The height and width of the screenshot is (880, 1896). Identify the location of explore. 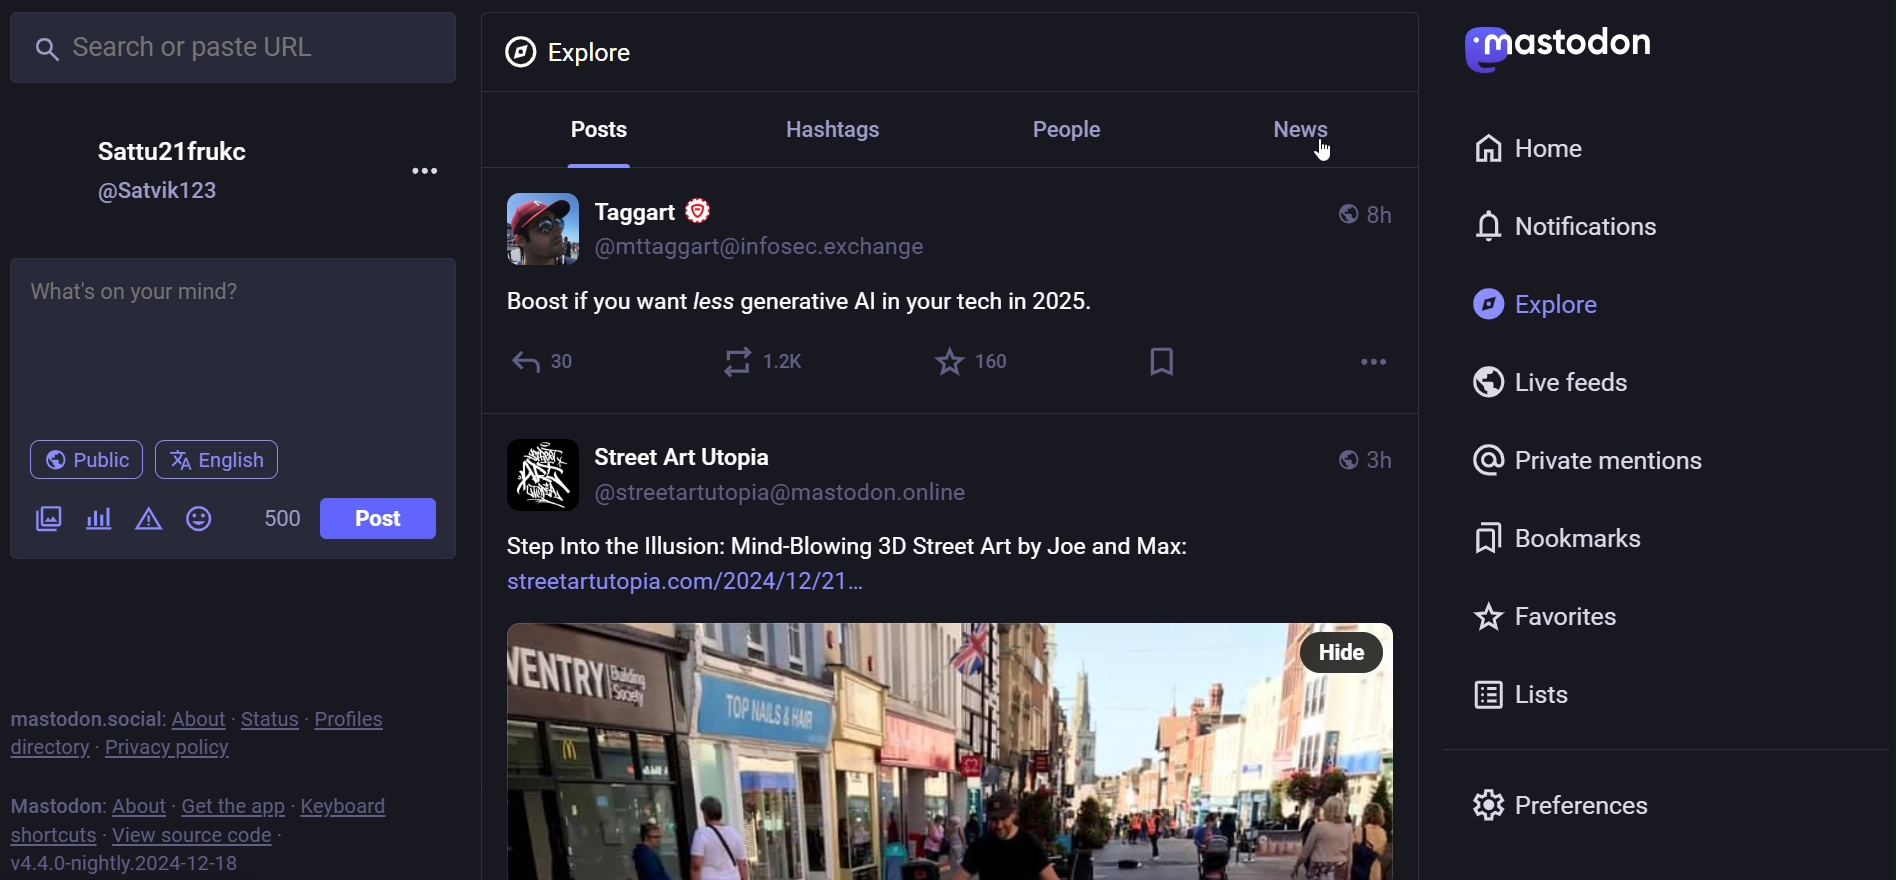
(577, 51).